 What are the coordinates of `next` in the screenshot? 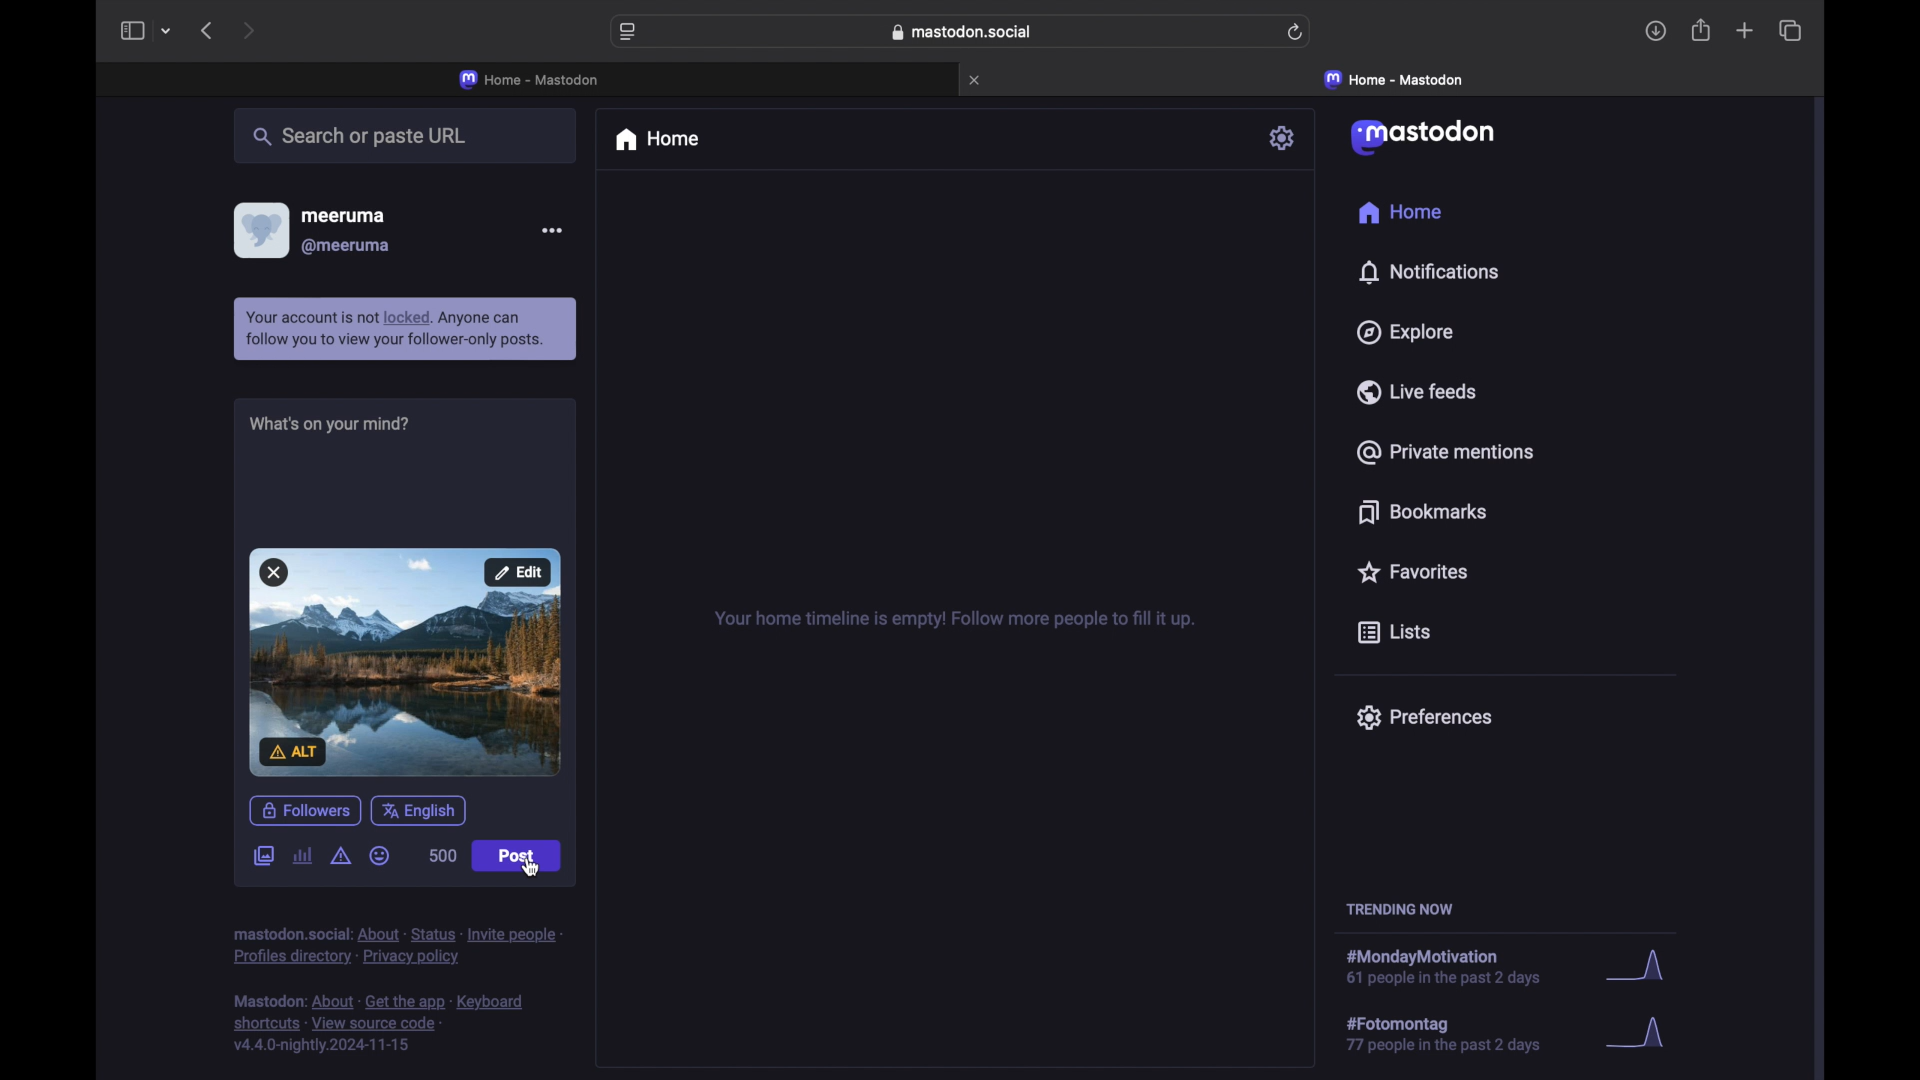 It's located at (251, 30).